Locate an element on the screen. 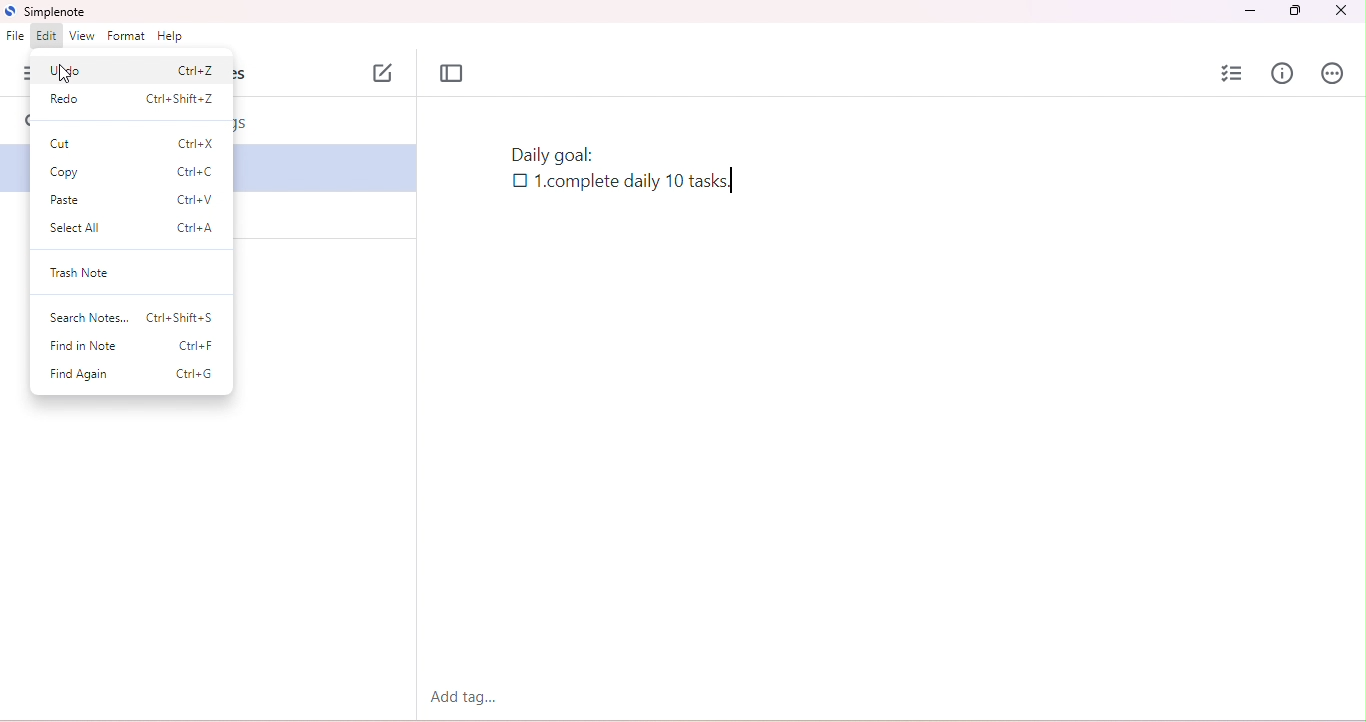 This screenshot has height=722, width=1366. simplenote is located at coordinates (55, 13).